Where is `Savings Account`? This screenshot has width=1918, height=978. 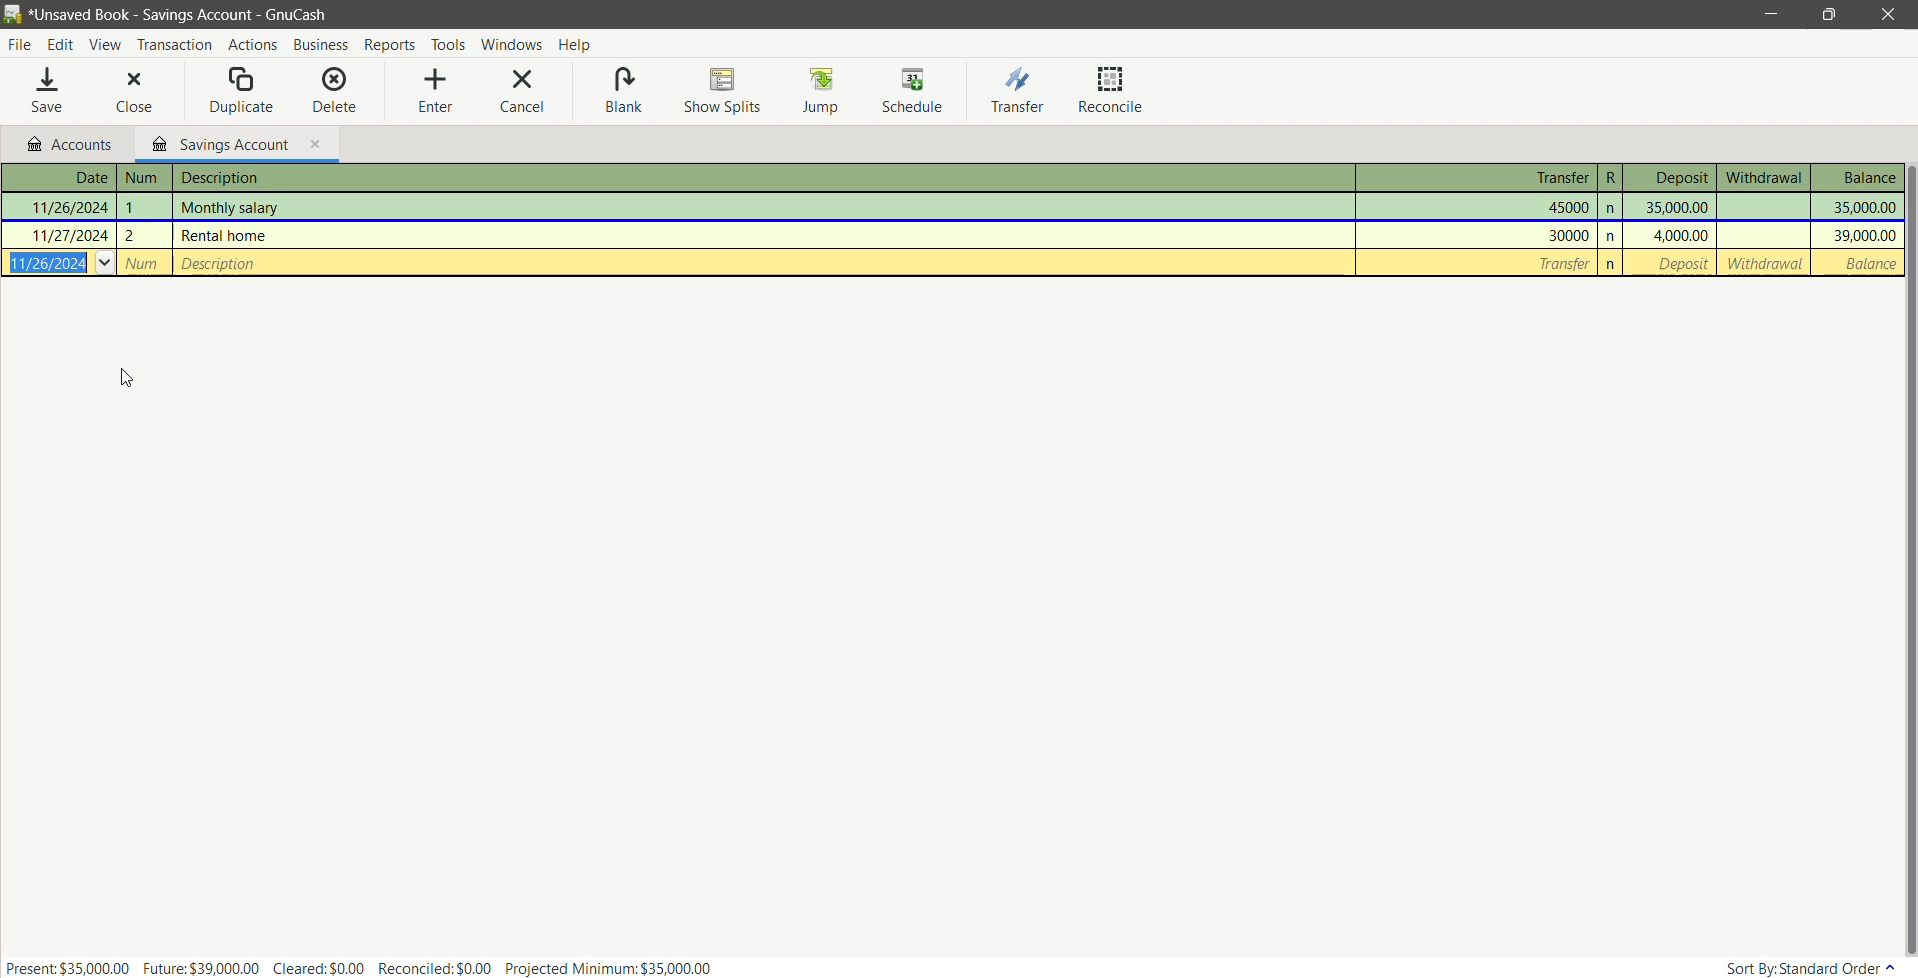 Savings Account is located at coordinates (236, 143).